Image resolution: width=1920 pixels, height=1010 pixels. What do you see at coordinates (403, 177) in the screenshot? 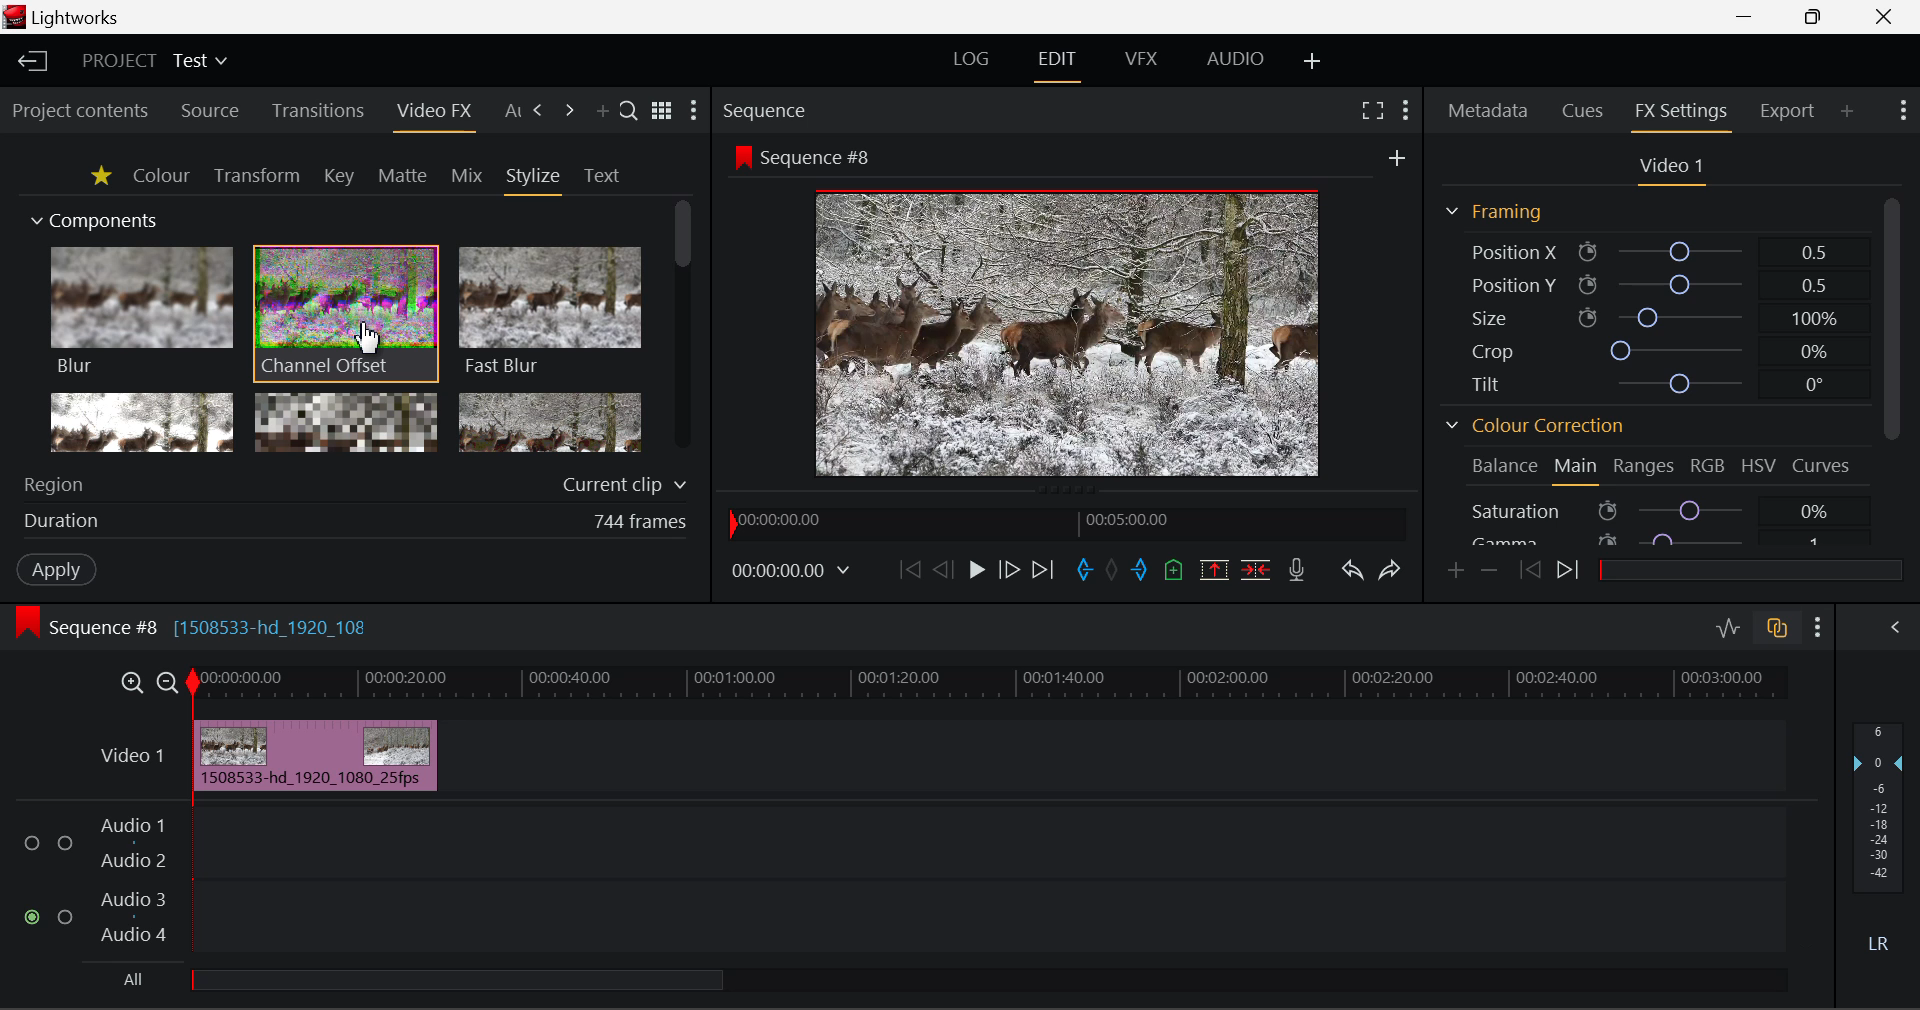
I see `Matte` at bounding box center [403, 177].